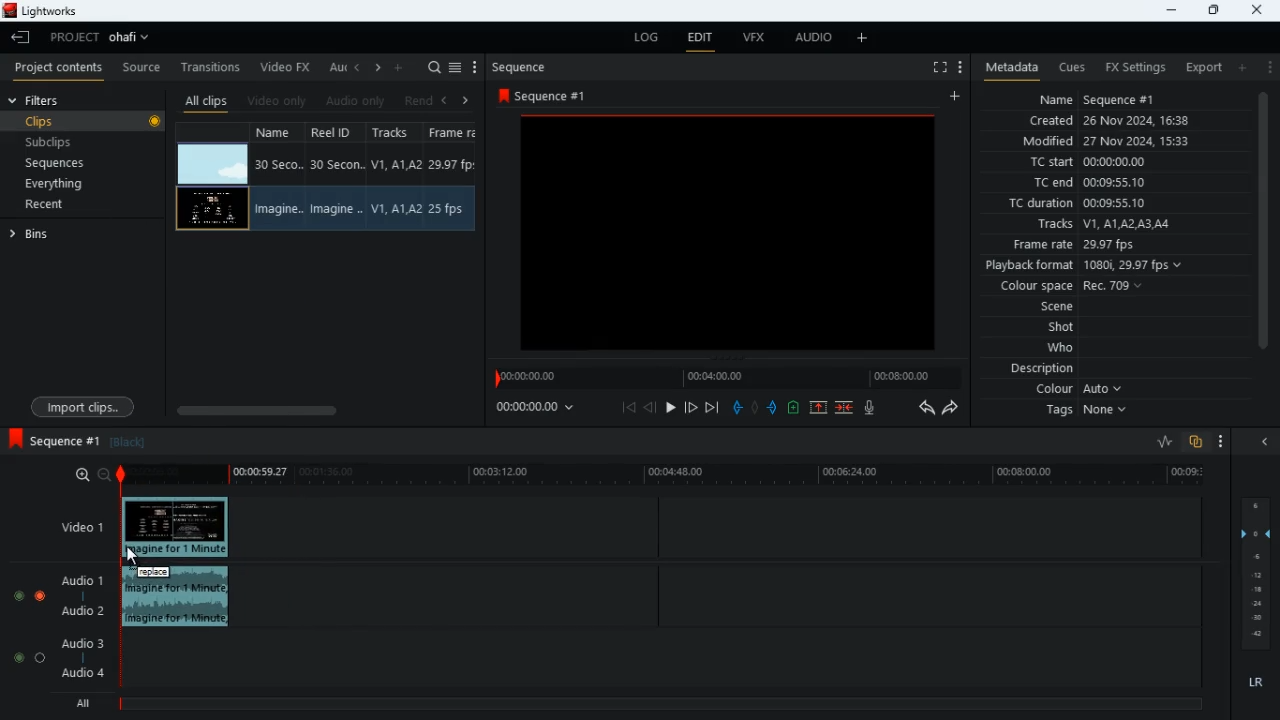 This screenshot has height=720, width=1280. Describe the element at coordinates (874, 410) in the screenshot. I see `mic` at that location.